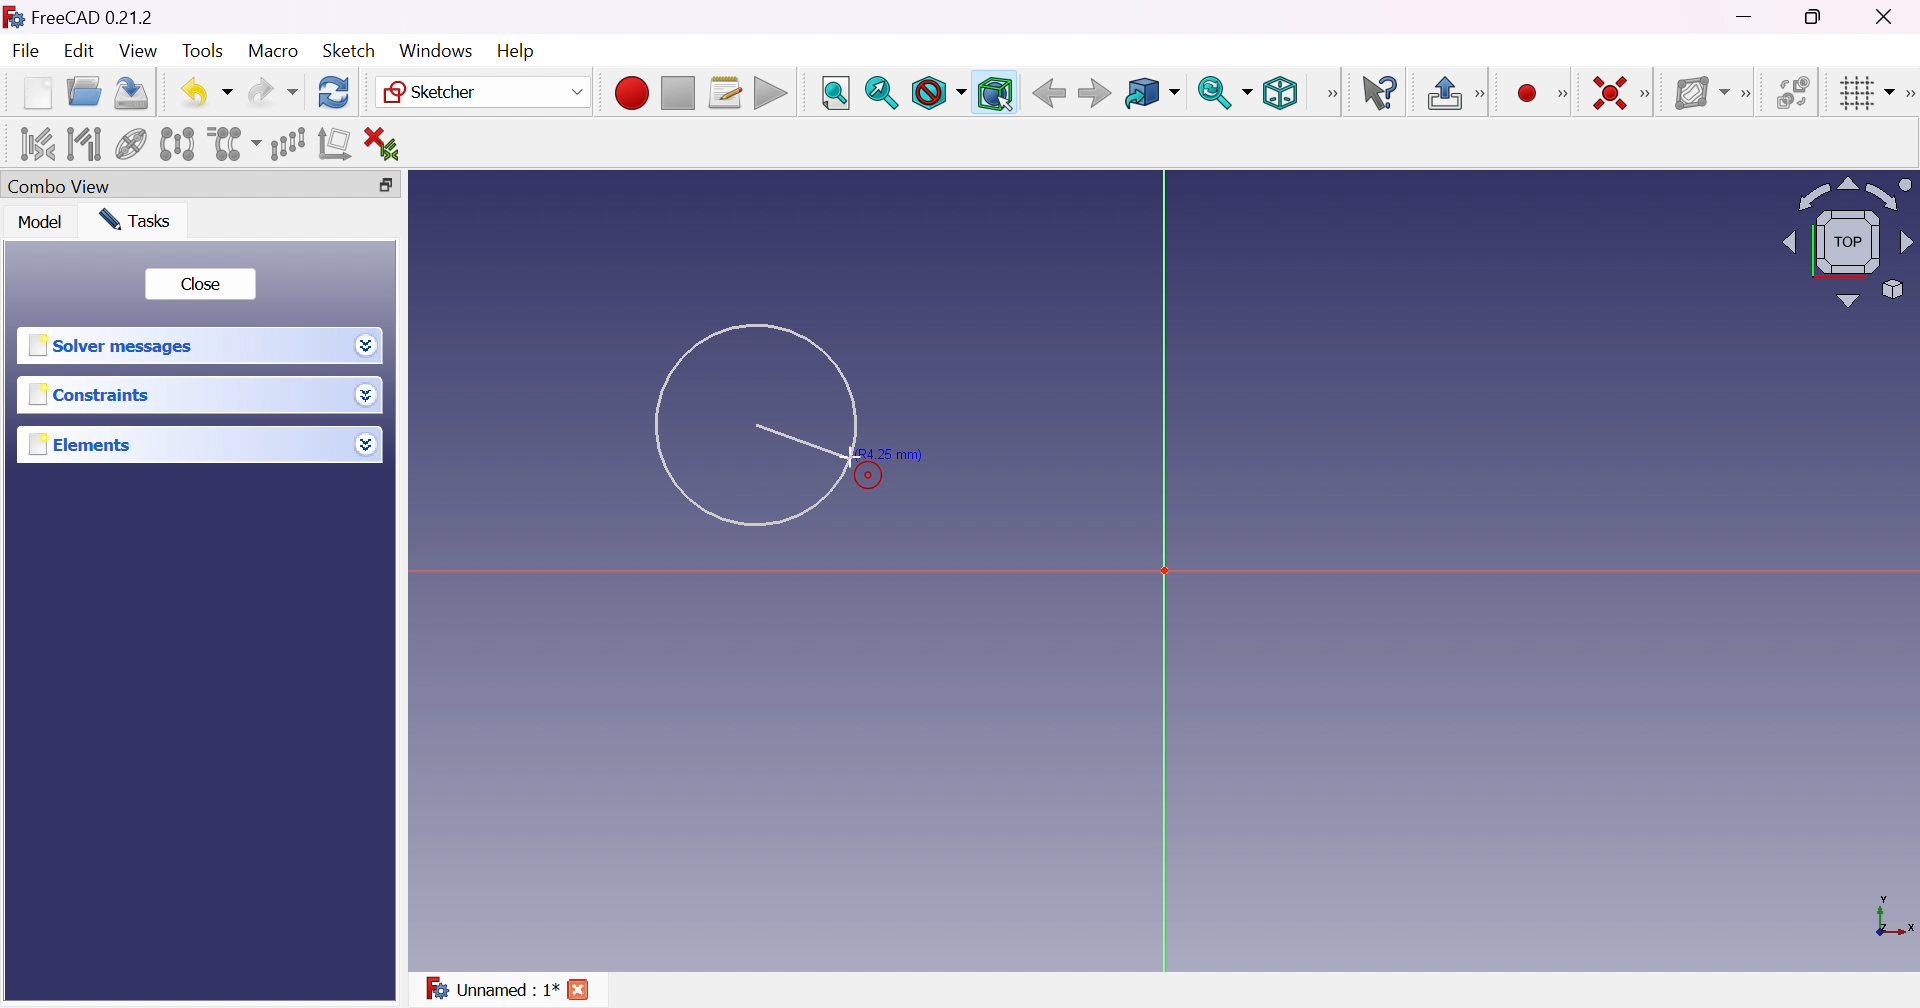 This screenshot has height=1008, width=1920. Describe the element at coordinates (834, 92) in the screenshot. I see `Fit all` at that location.